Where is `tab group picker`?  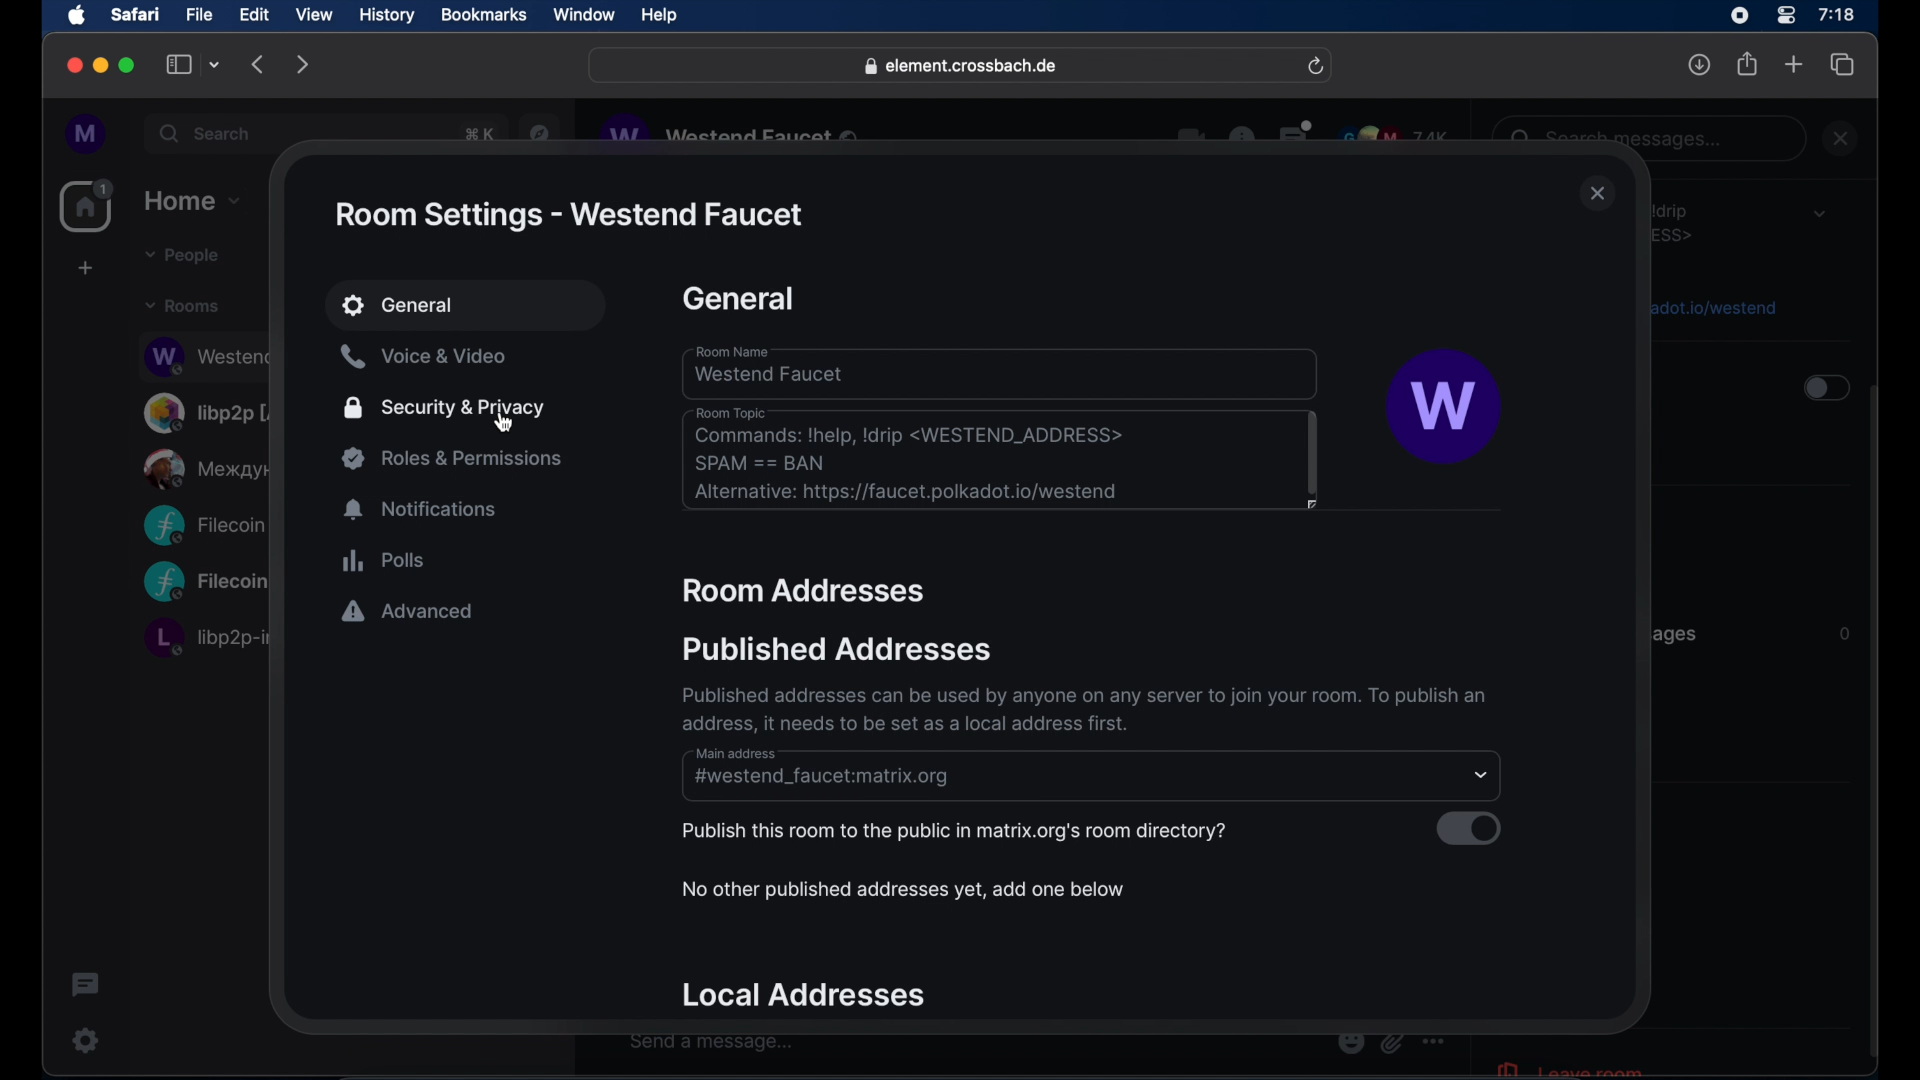
tab group picker is located at coordinates (215, 64).